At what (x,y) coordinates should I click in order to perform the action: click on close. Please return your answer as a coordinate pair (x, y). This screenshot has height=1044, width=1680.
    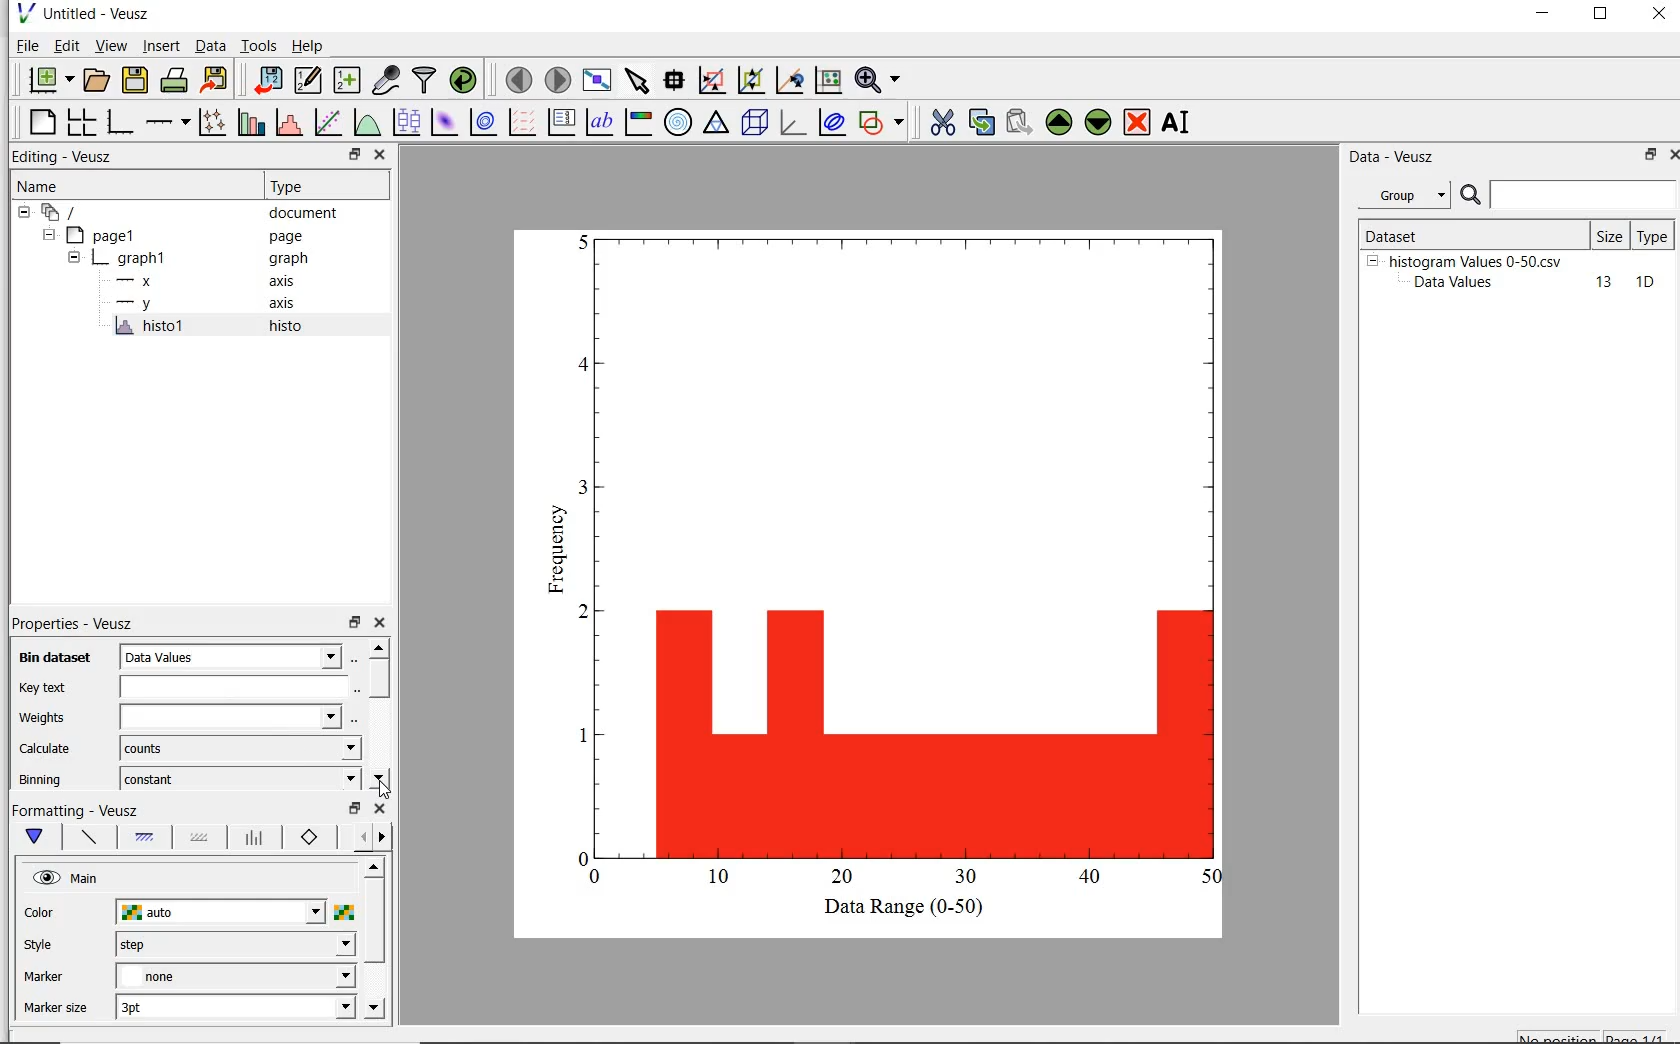
    Looking at the image, I should click on (1670, 157).